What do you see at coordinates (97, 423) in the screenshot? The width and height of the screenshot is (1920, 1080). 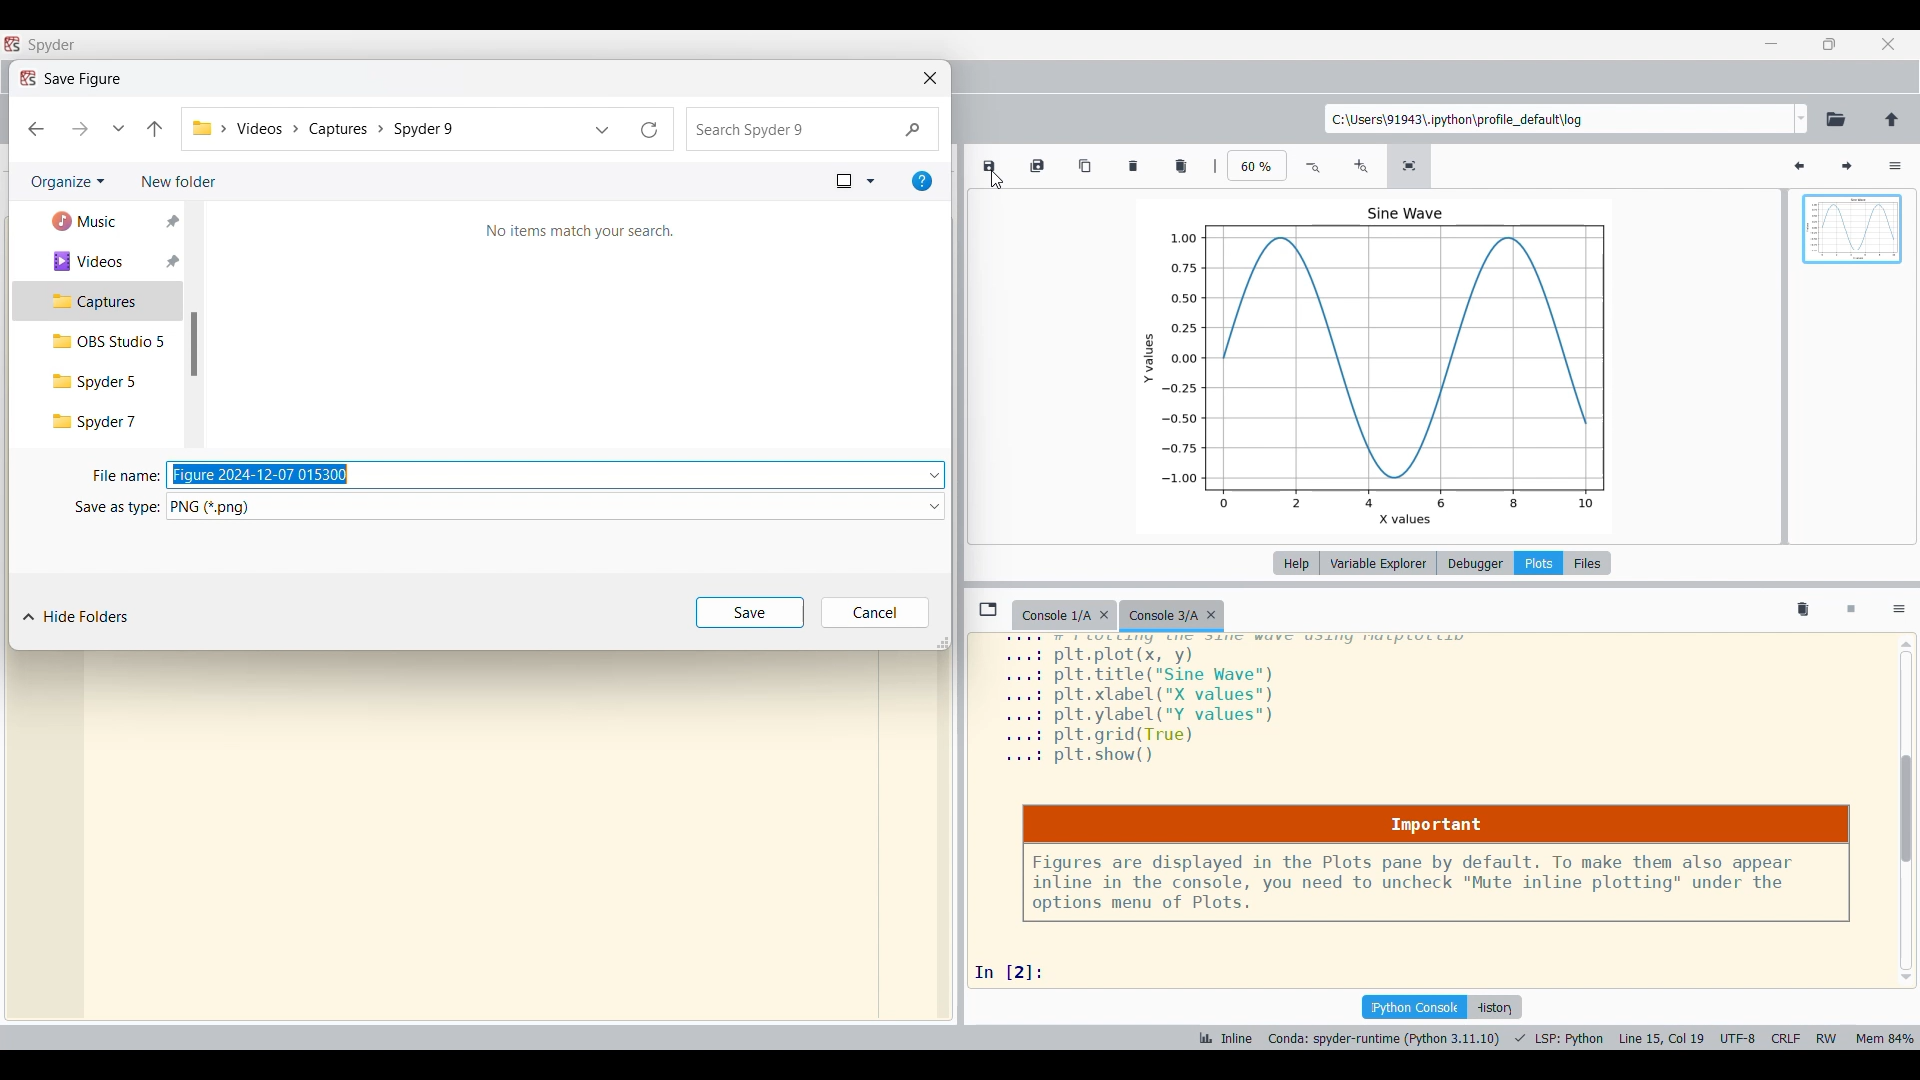 I see `Spyder 7` at bounding box center [97, 423].